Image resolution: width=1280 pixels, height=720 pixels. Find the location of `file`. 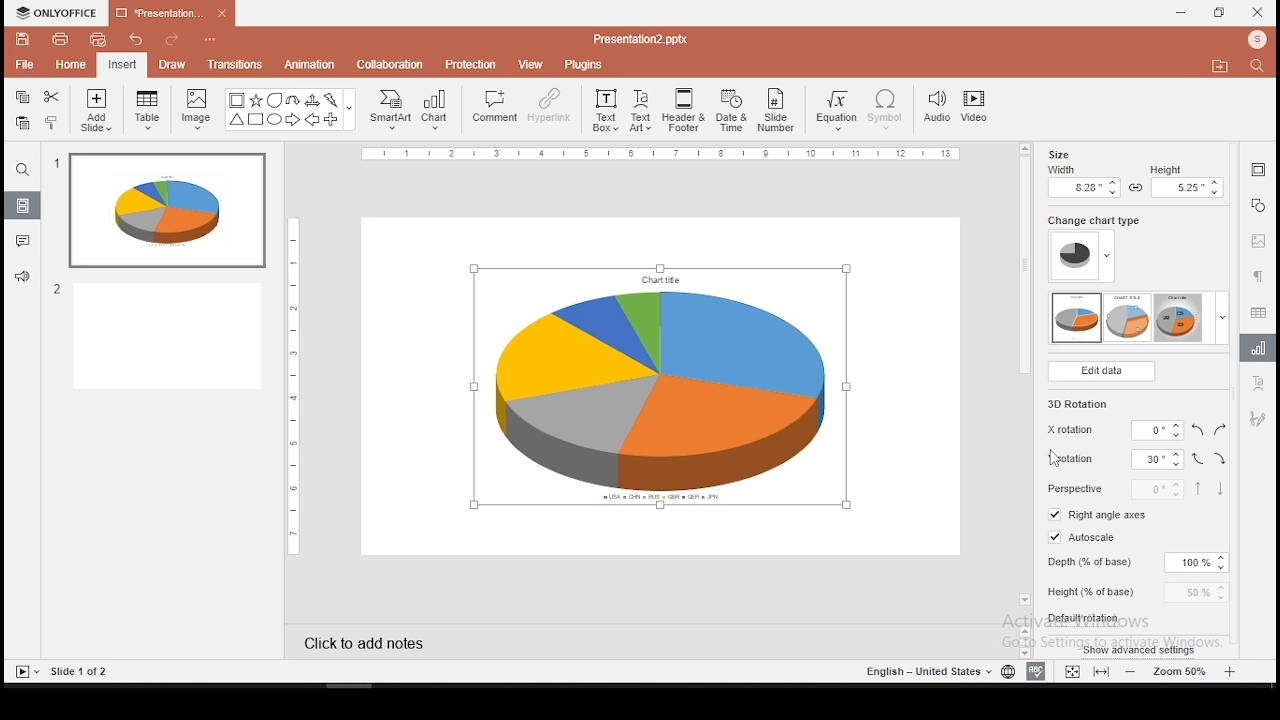

file is located at coordinates (23, 63).